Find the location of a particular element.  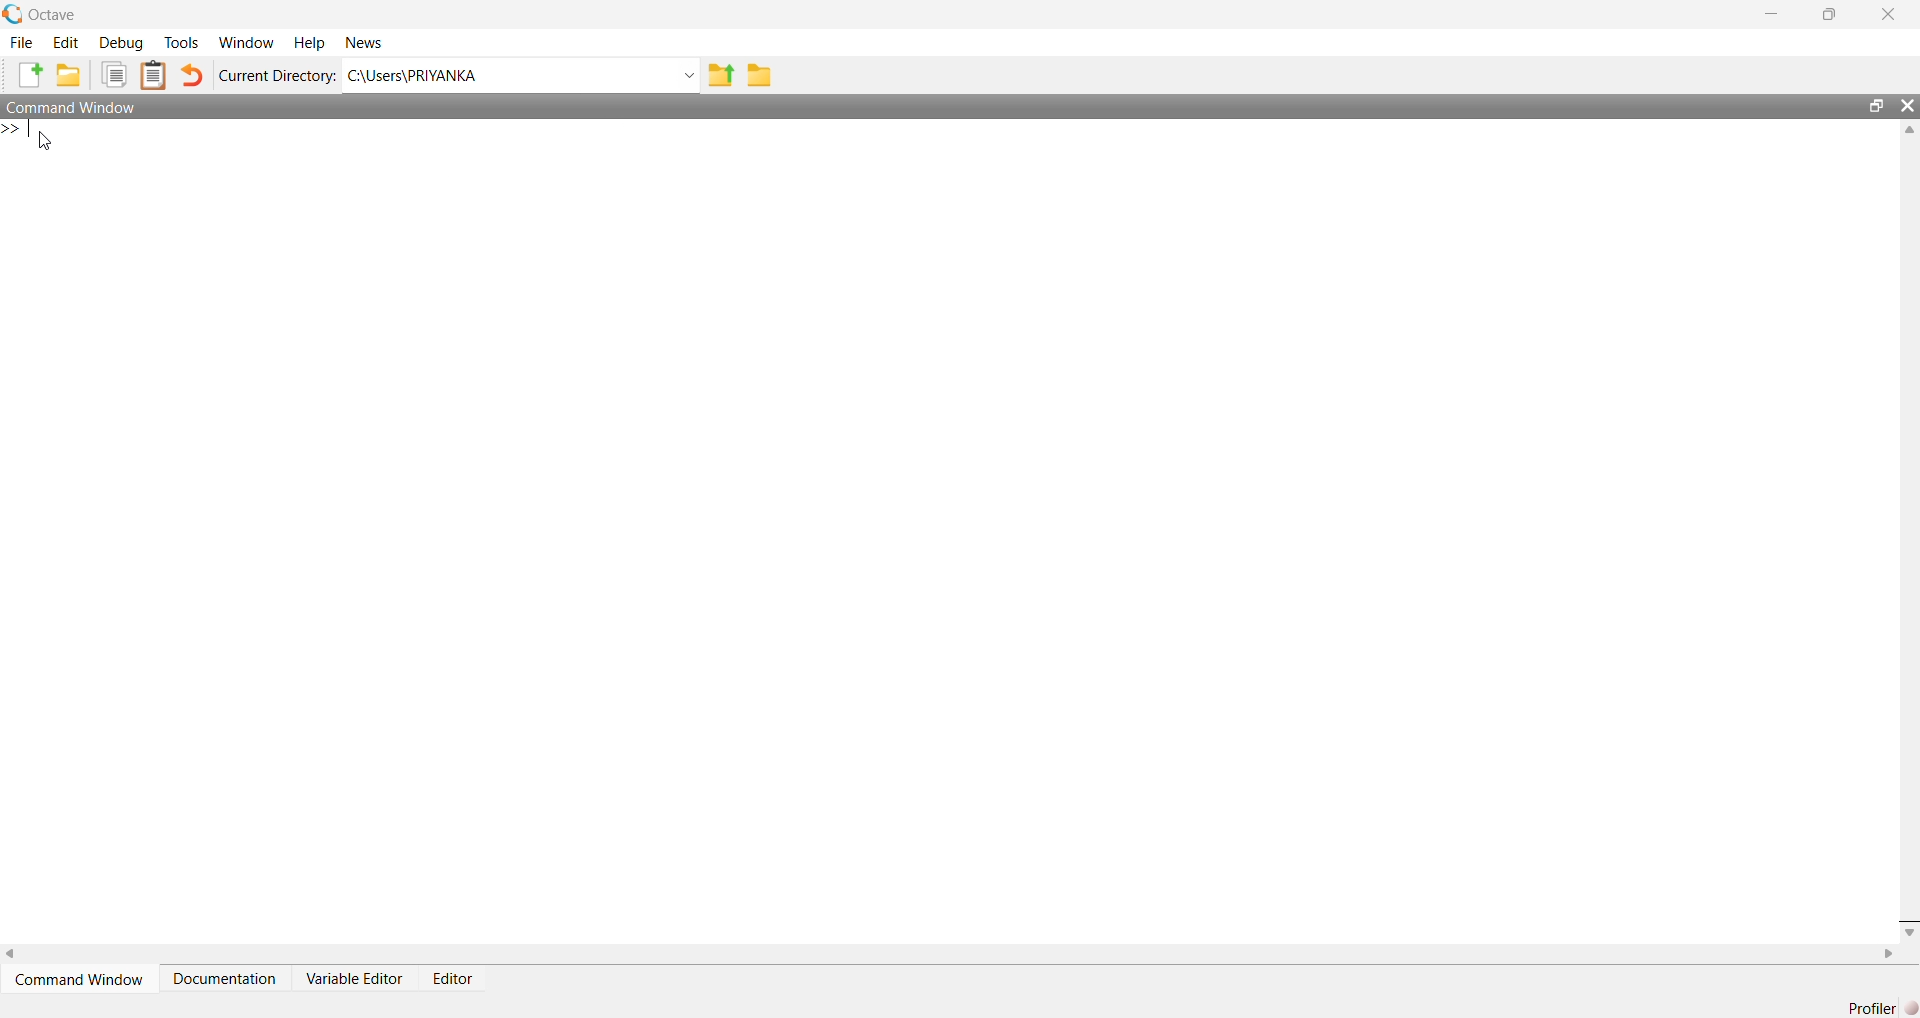

close is located at coordinates (1892, 13).